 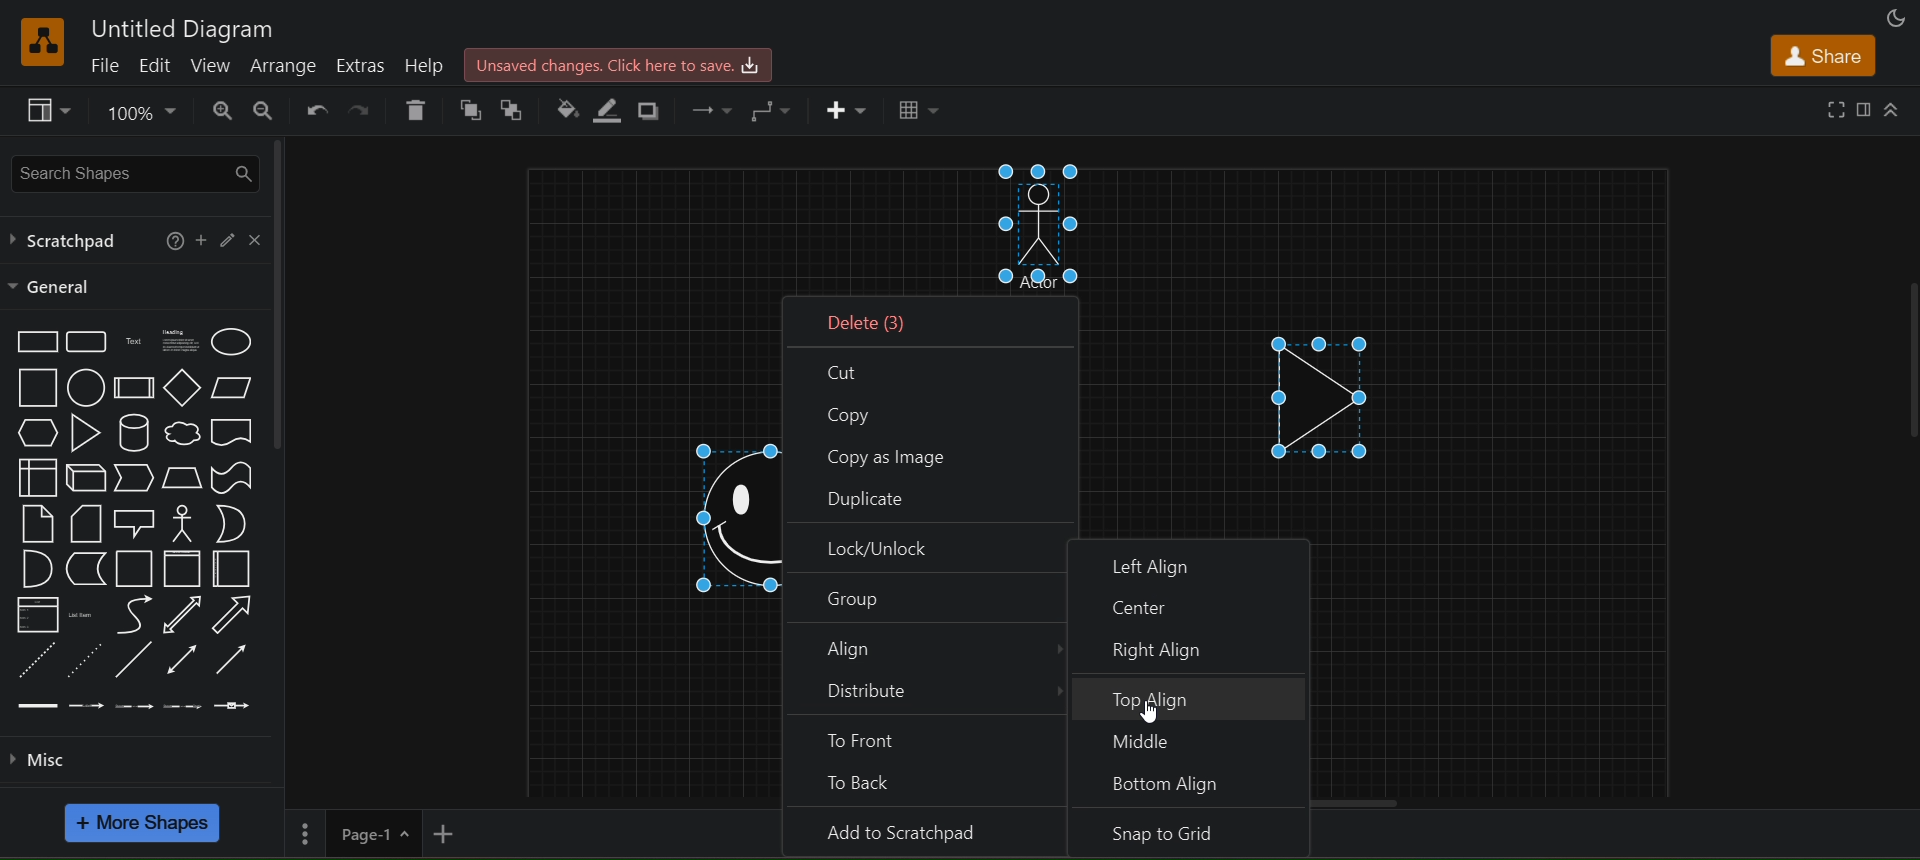 What do you see at coordinates (83, 612) in the screenshot?
I see `list items` at bounding box center [83, 612].